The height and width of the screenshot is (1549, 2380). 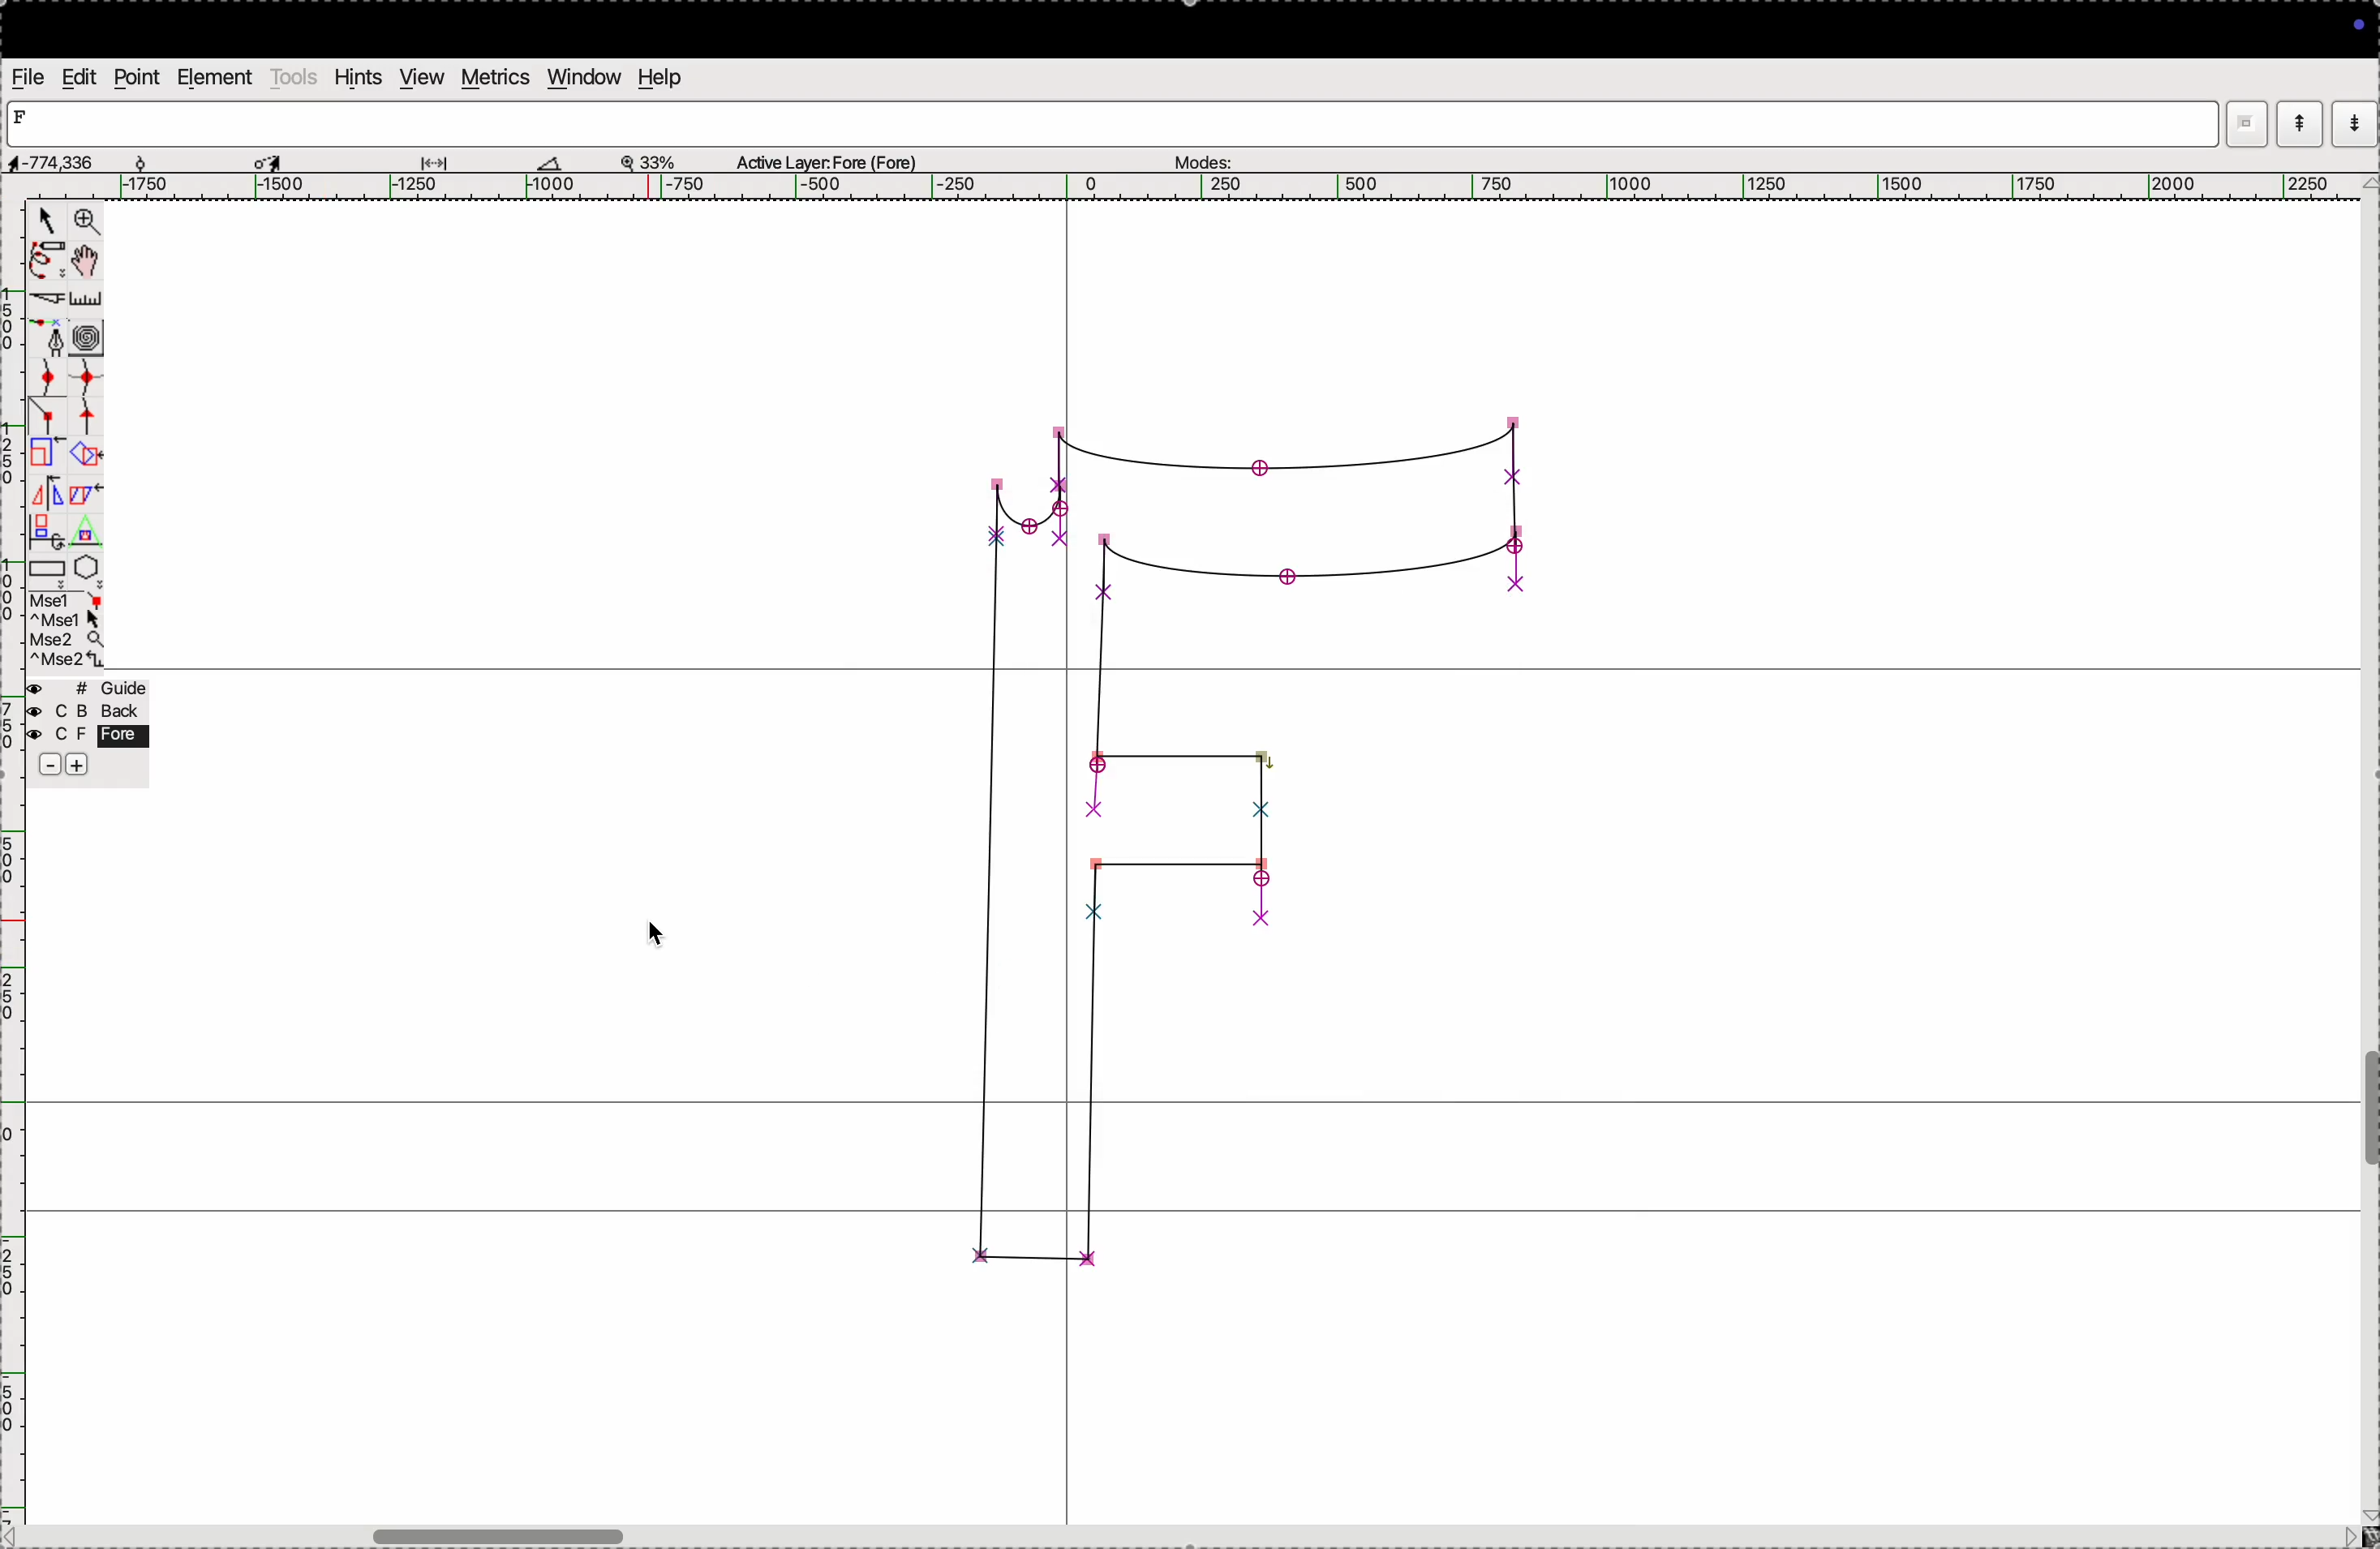 What do you see at coordinates (294, 76) in the screenshot?
I see `tools` at bounding box center [294, 76].